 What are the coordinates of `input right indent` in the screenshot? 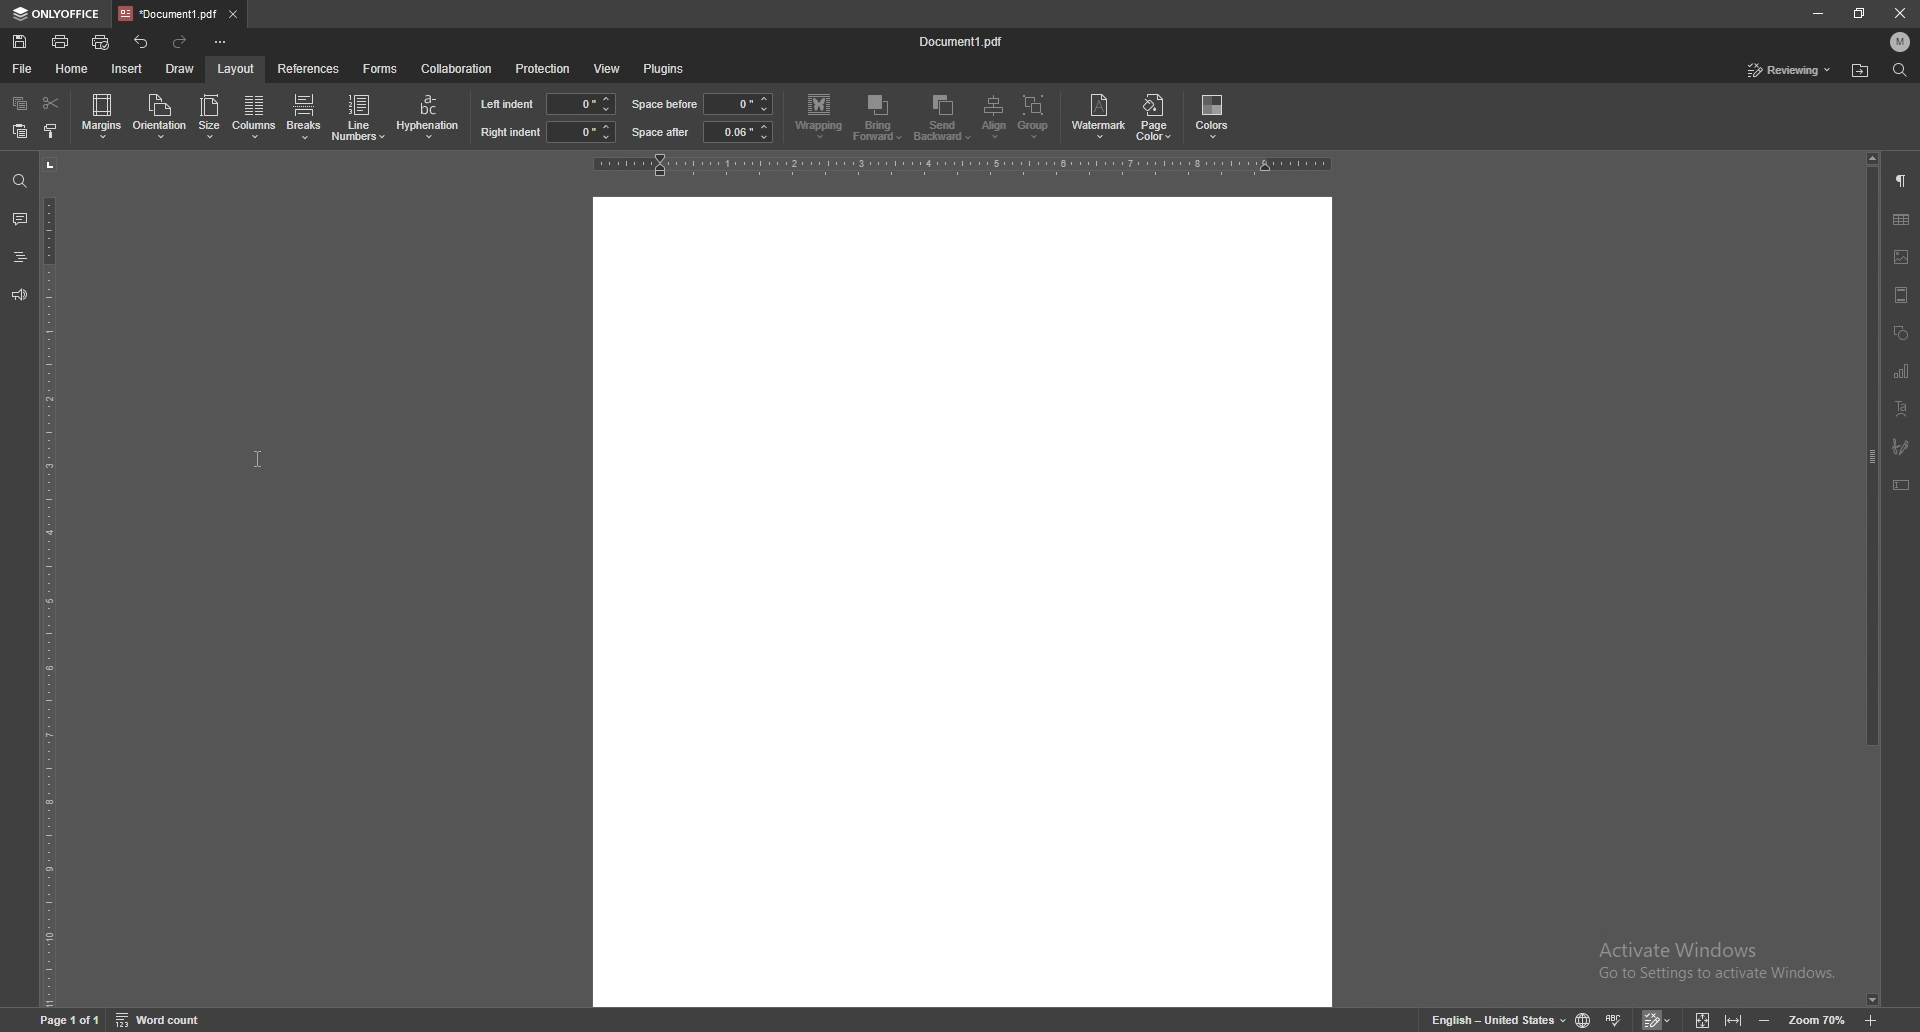 It's located at (580, 131).